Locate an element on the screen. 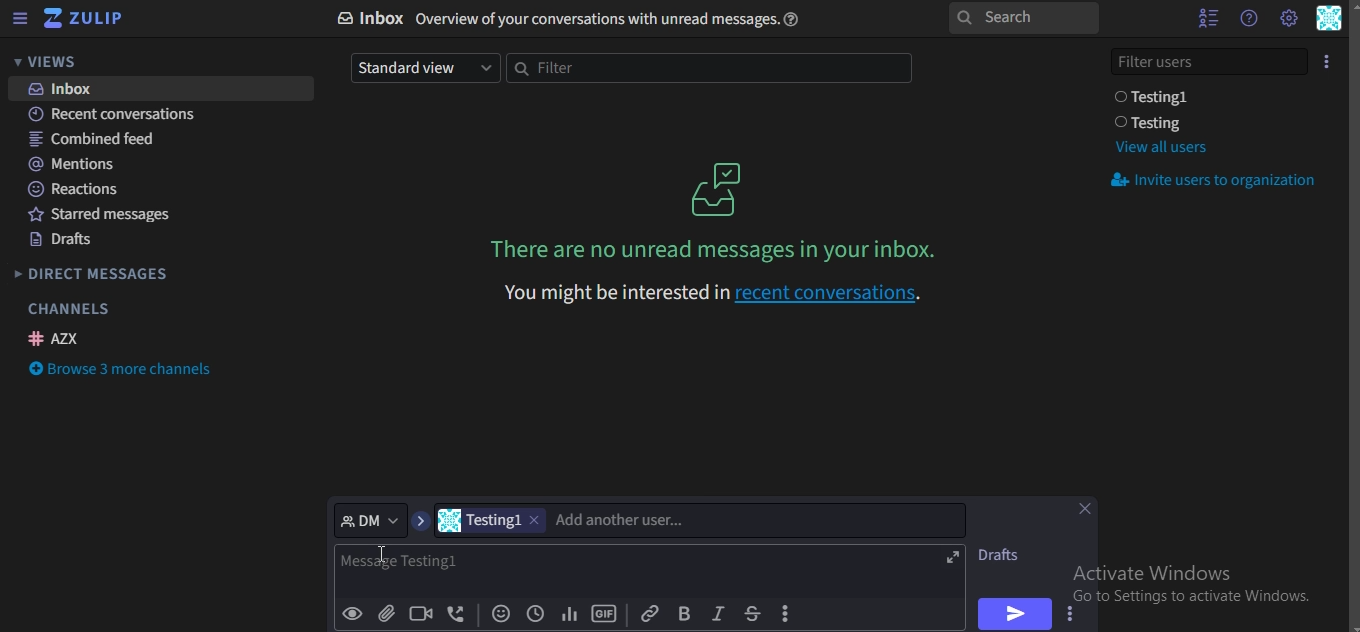 The width and height of the screenshot is (1360, 632). views is located at coordinates (55, 62).